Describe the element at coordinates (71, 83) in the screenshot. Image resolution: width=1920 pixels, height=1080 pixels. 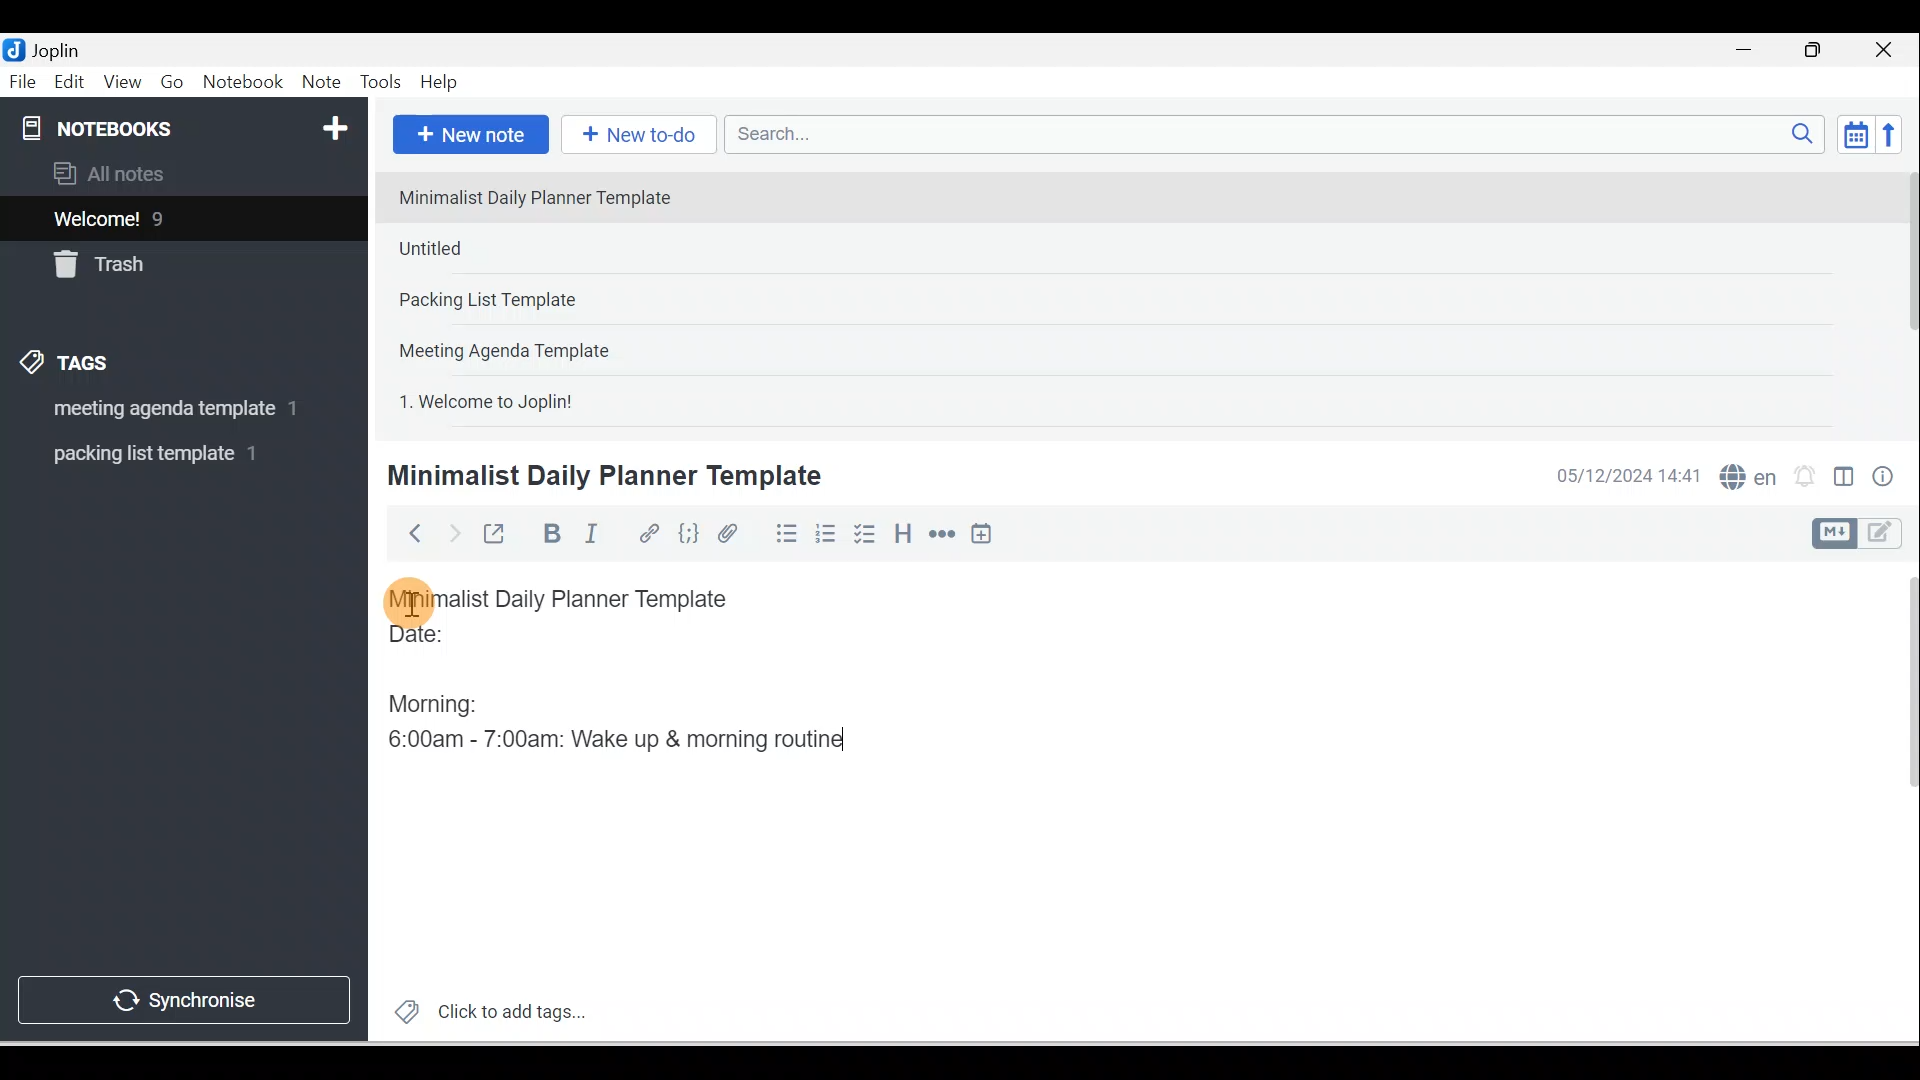
I see `Edit` at that location.